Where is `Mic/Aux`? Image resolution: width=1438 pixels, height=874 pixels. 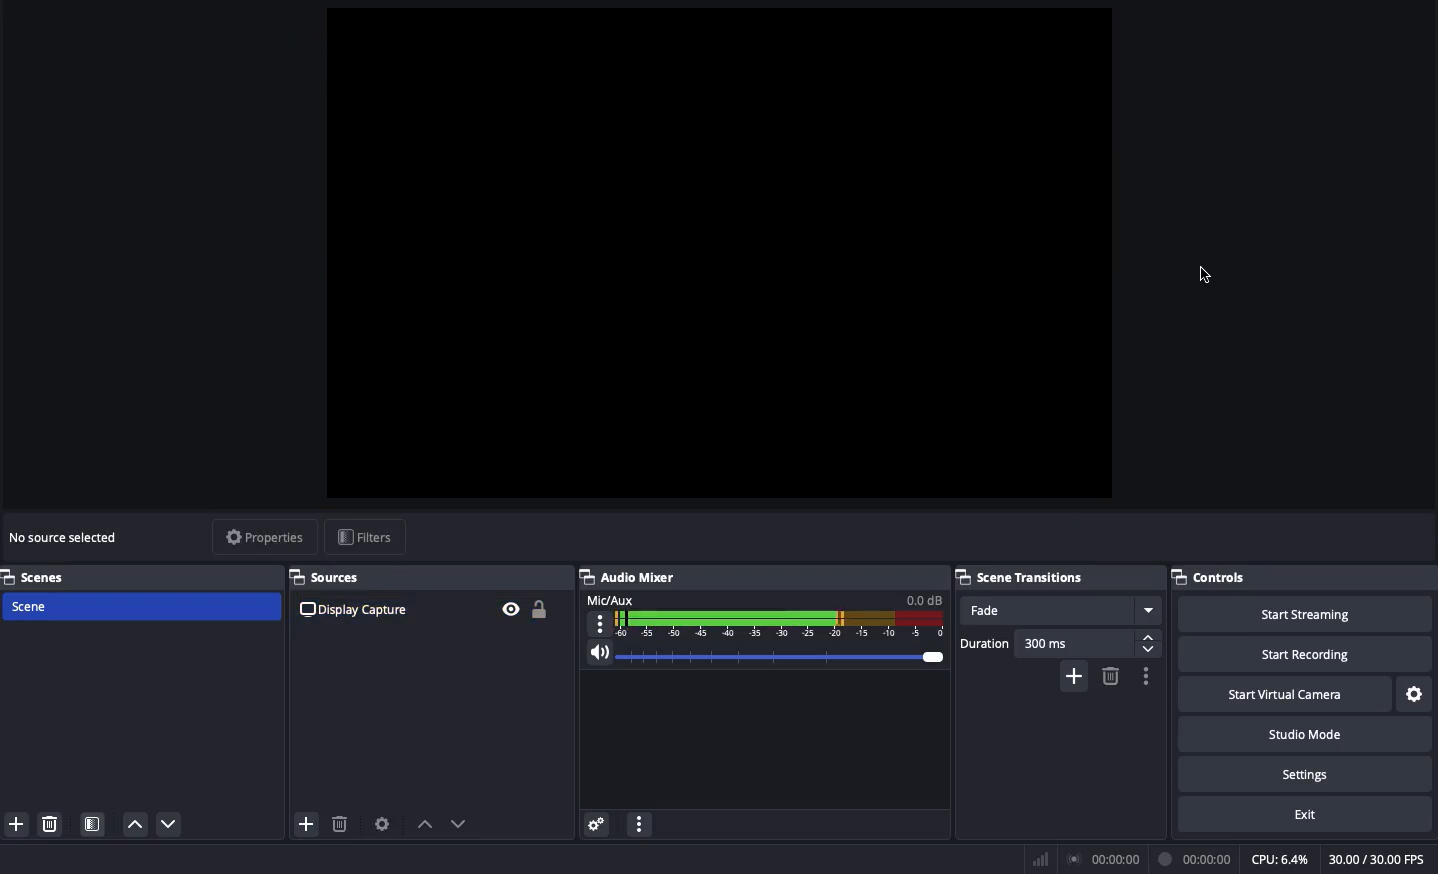 Mic/Aux is located at coordinates (762, 614).